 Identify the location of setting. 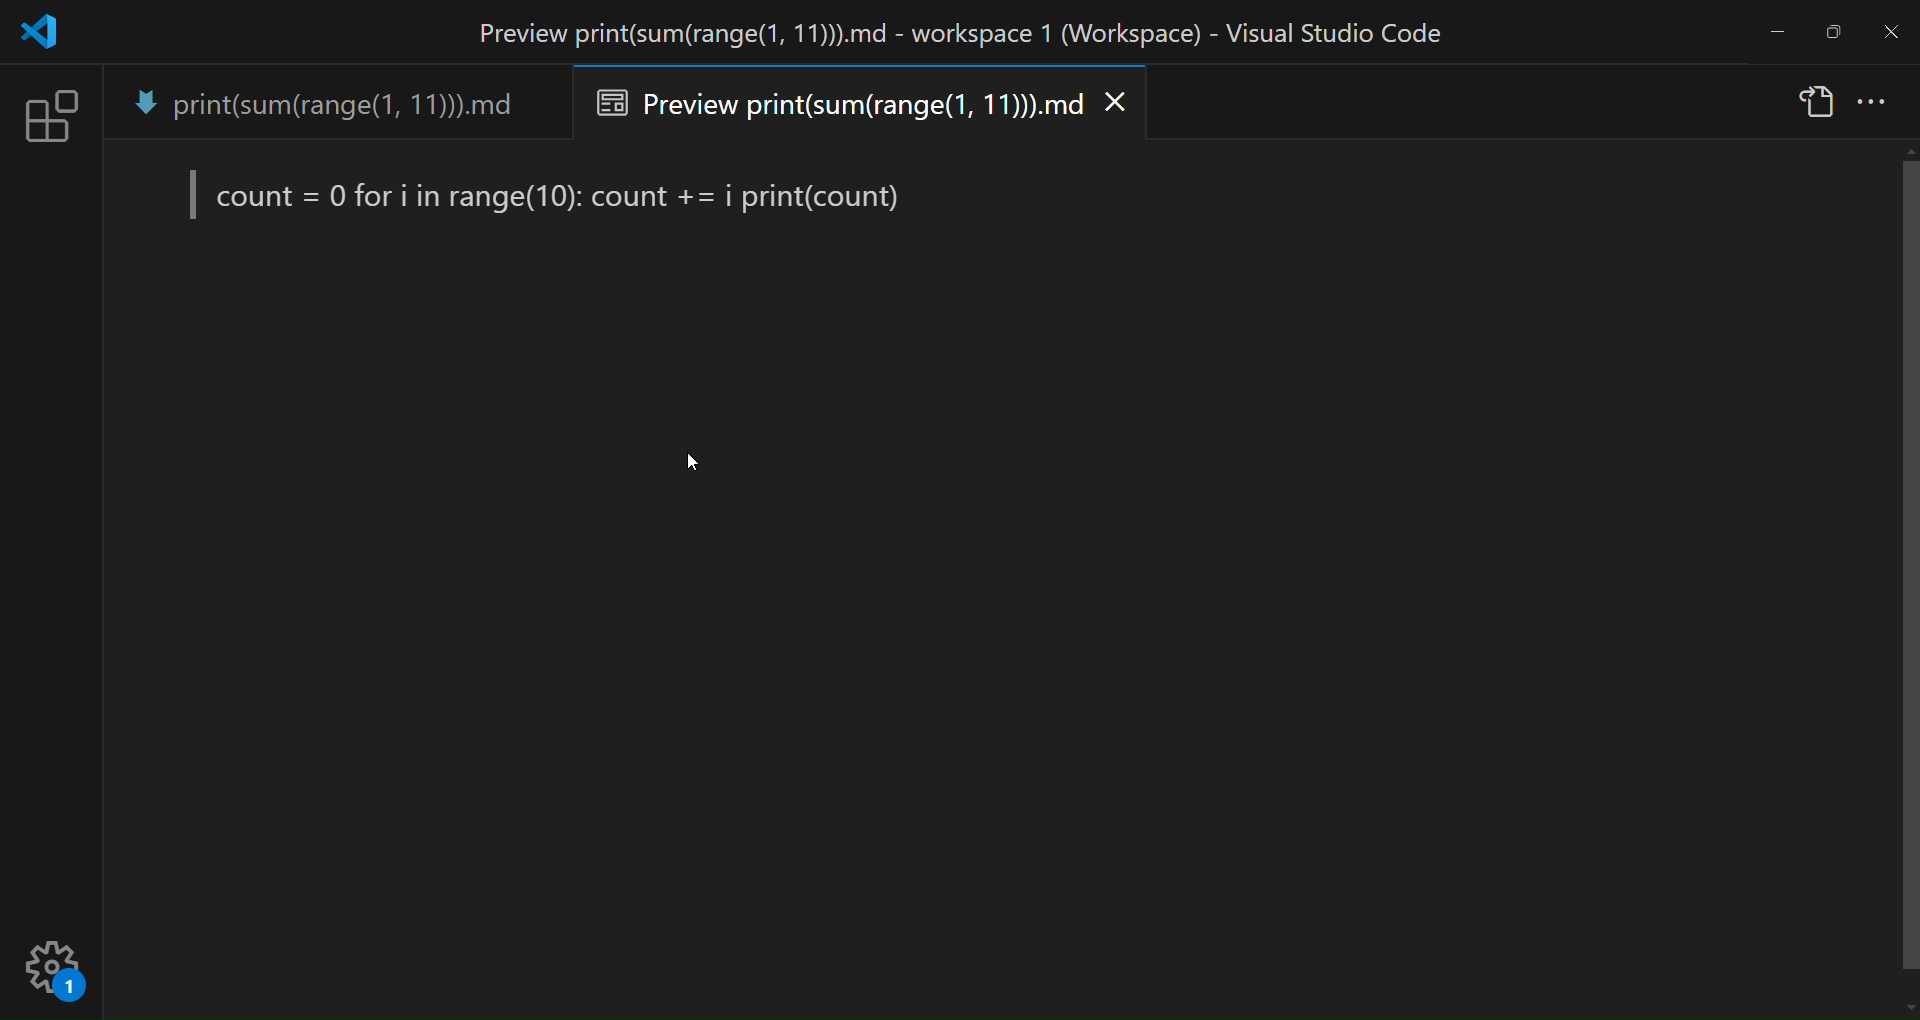
(56, 972).